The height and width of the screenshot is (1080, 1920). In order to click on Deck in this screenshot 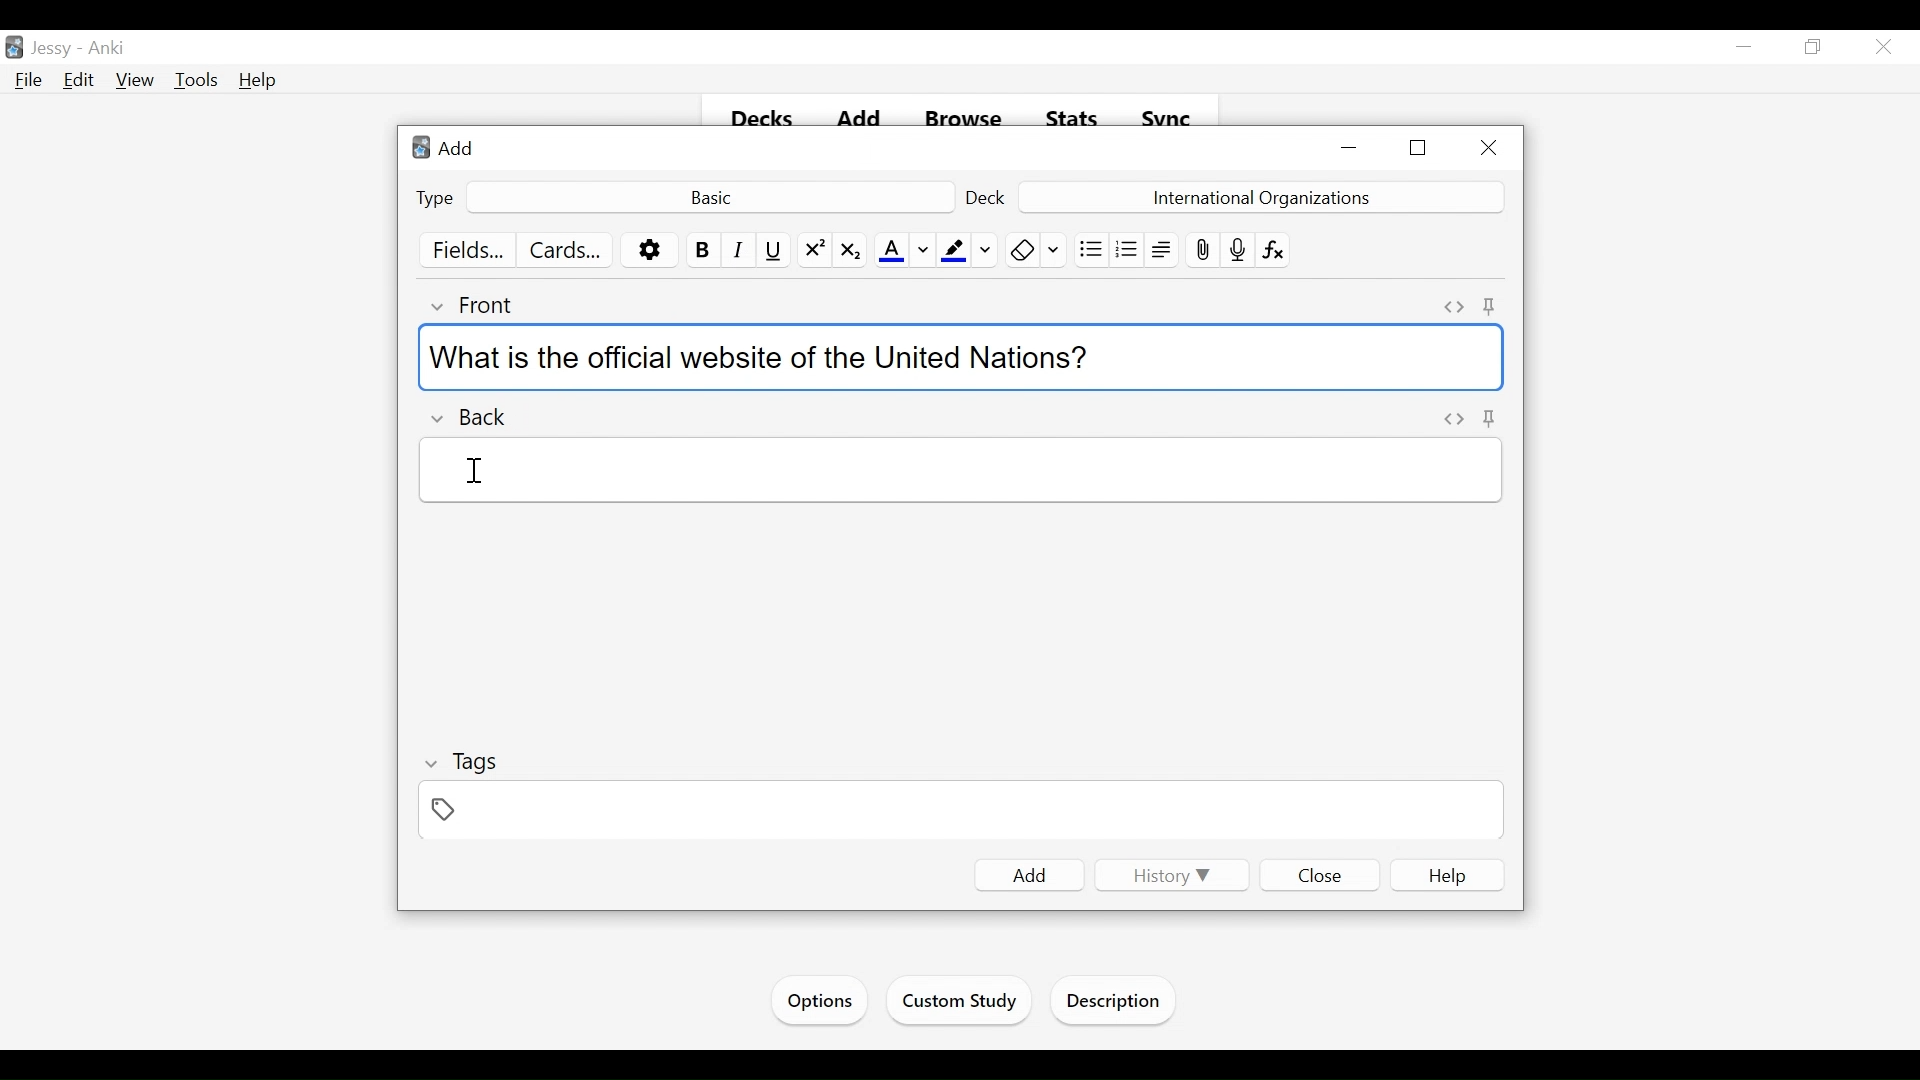, I will do `click(986, 197)`.